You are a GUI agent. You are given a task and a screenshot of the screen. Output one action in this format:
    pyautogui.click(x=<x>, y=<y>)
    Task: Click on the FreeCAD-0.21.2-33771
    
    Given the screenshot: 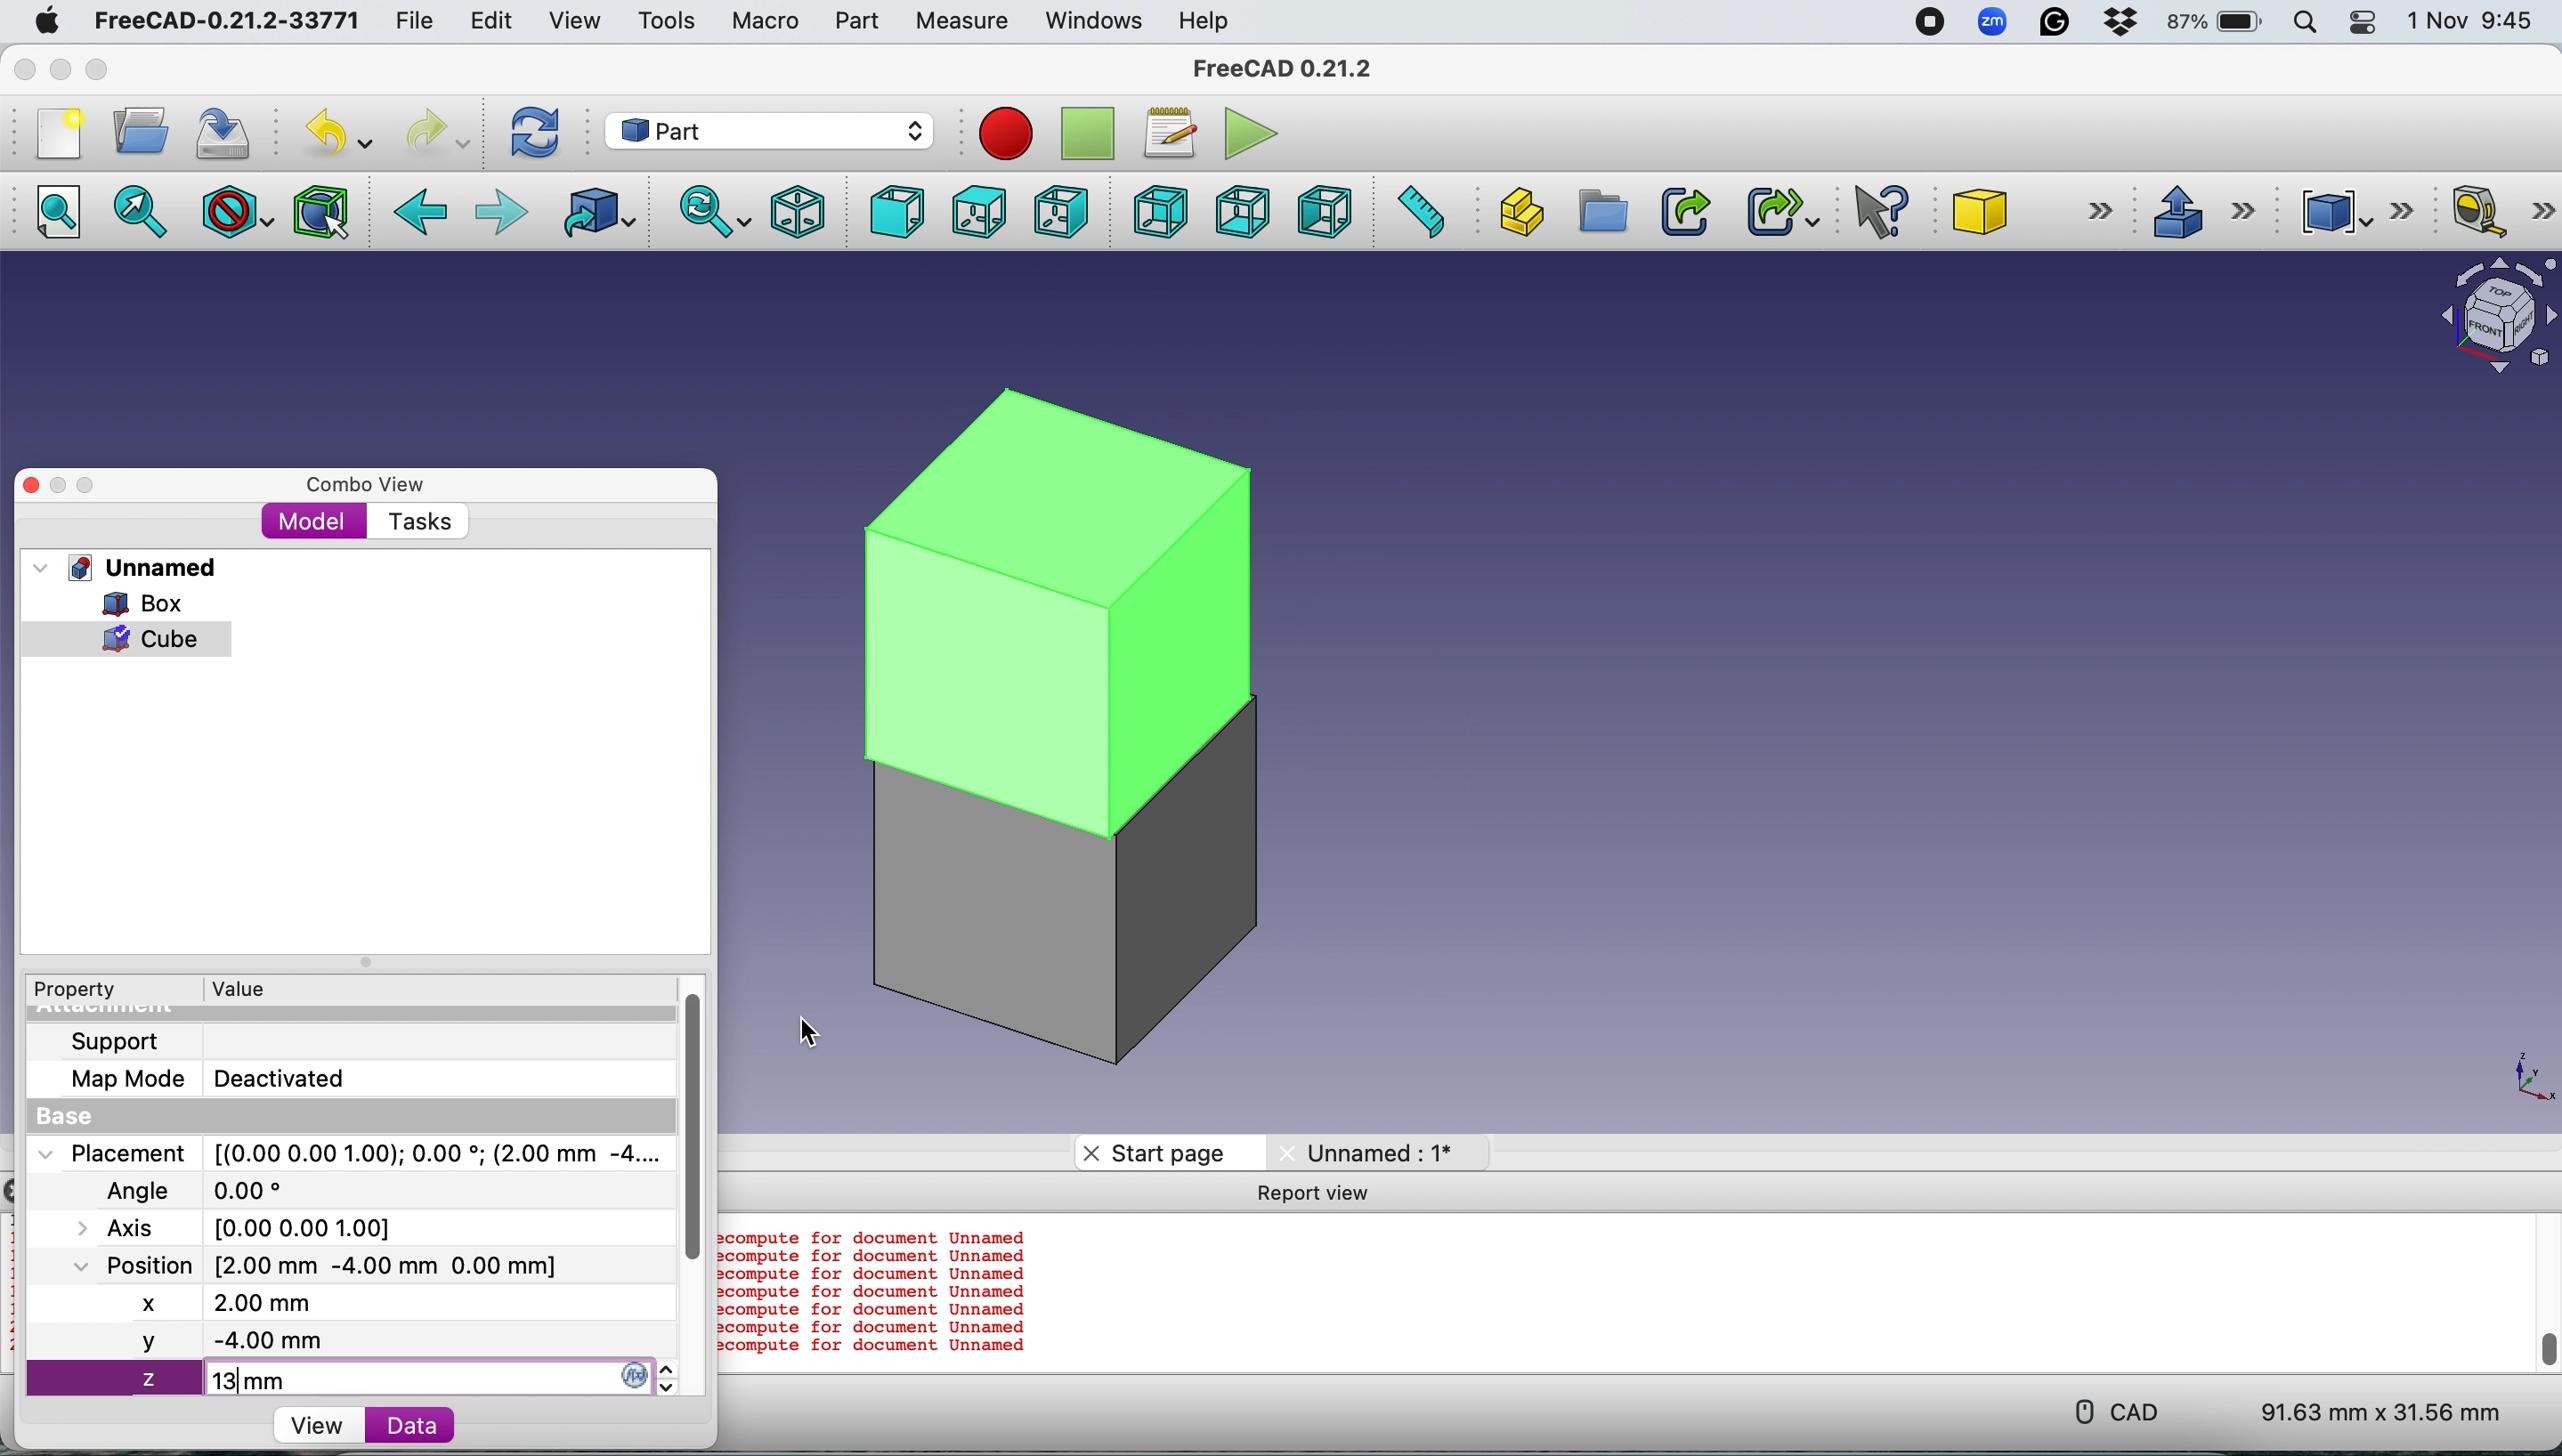 What is the action you would take?
    pyautogui.click(x=226, y=21)
    